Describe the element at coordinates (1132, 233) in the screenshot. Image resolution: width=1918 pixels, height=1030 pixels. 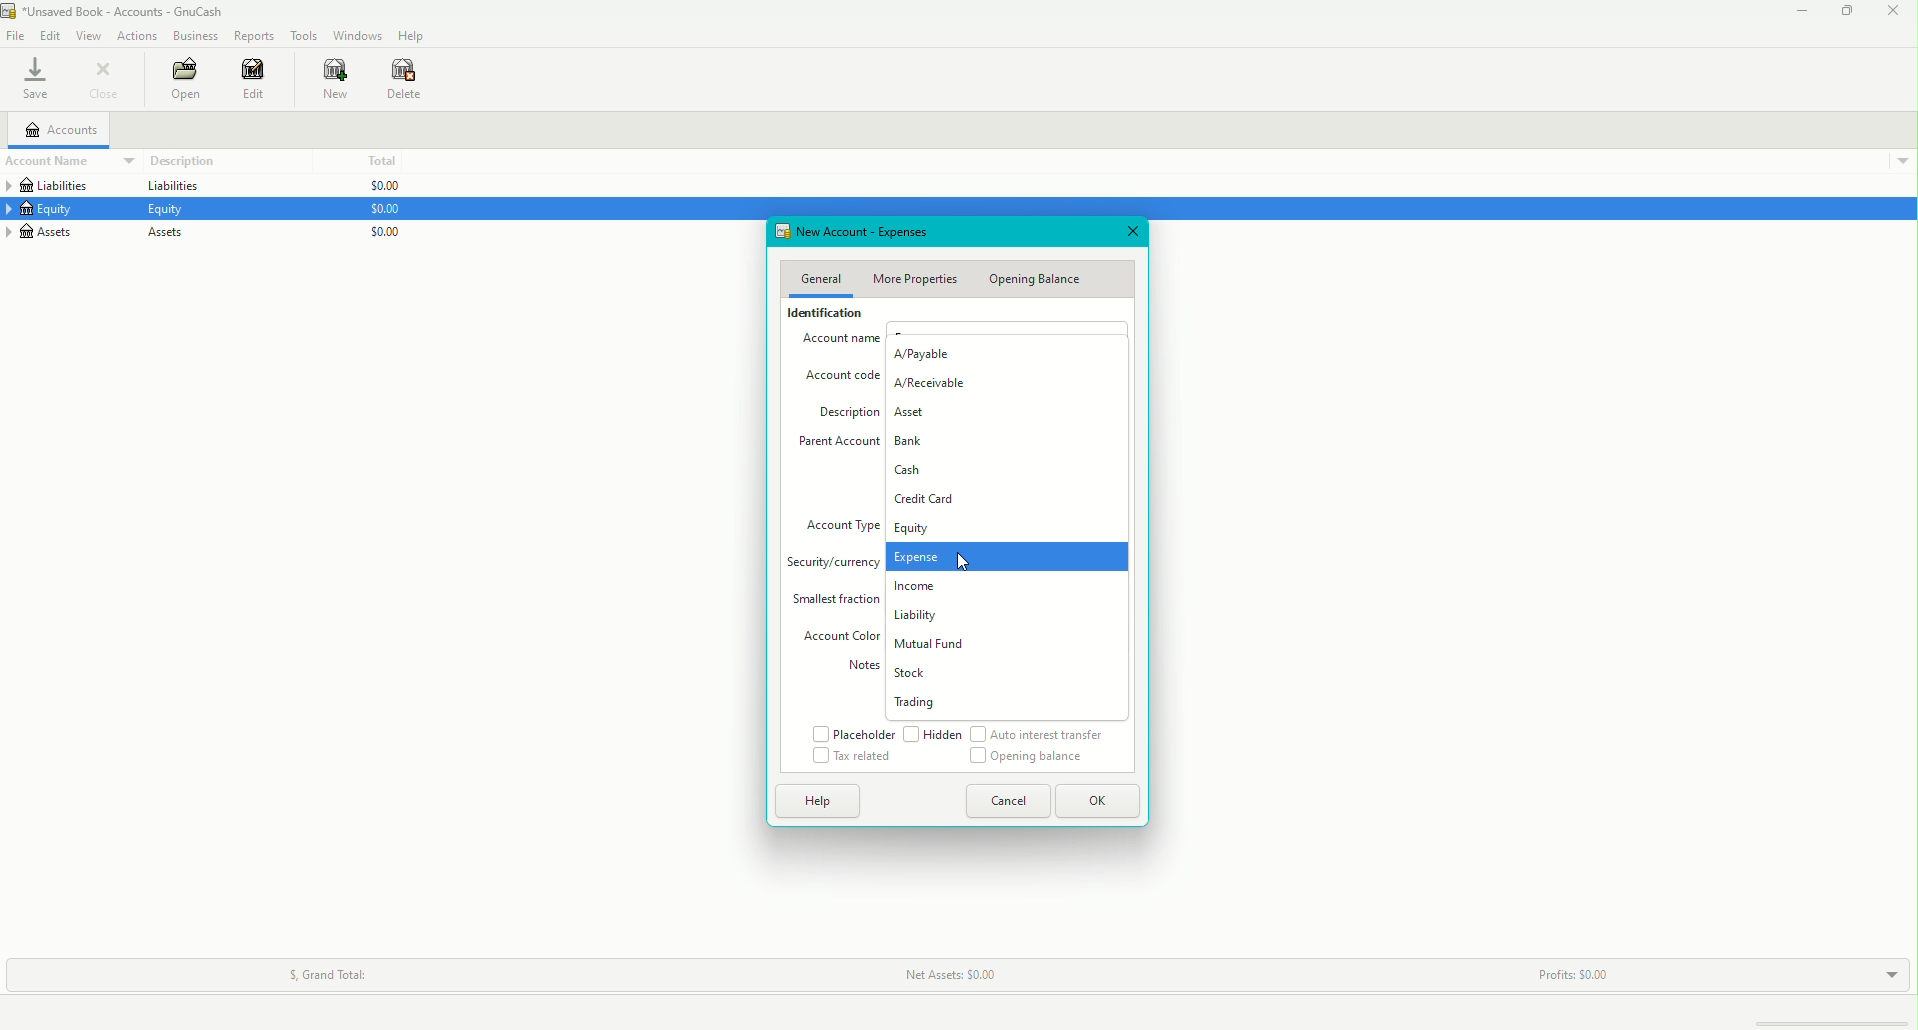
I see `Close` at that location.